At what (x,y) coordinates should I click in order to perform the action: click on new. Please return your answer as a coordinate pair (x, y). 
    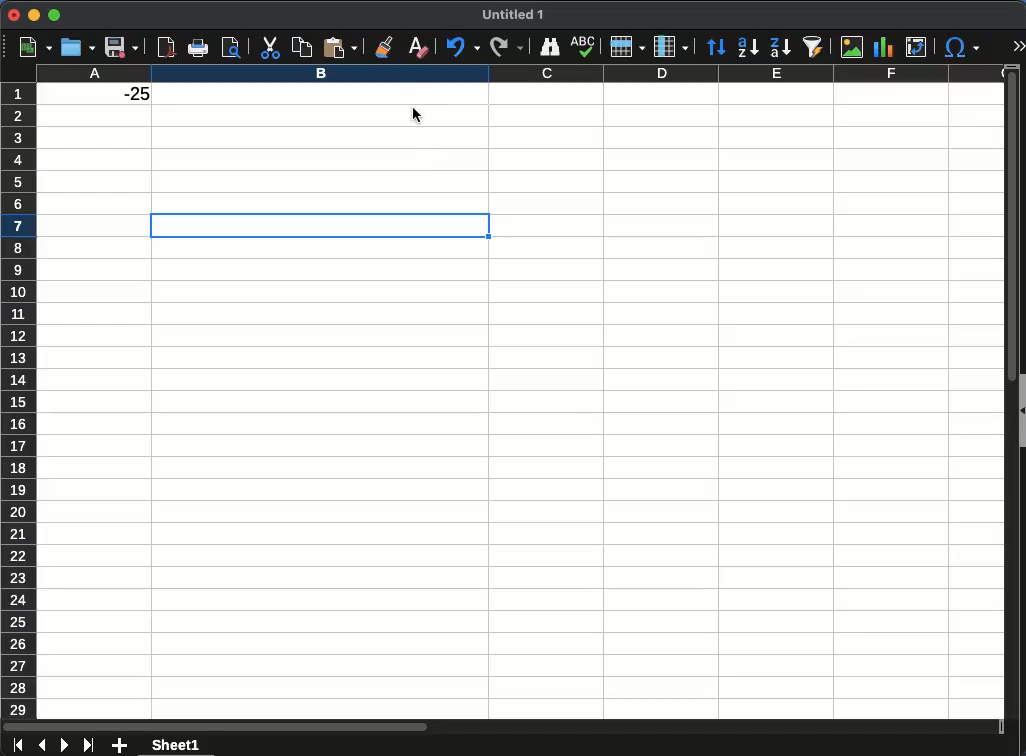
    Looking at the image, I should click on (31, 47).